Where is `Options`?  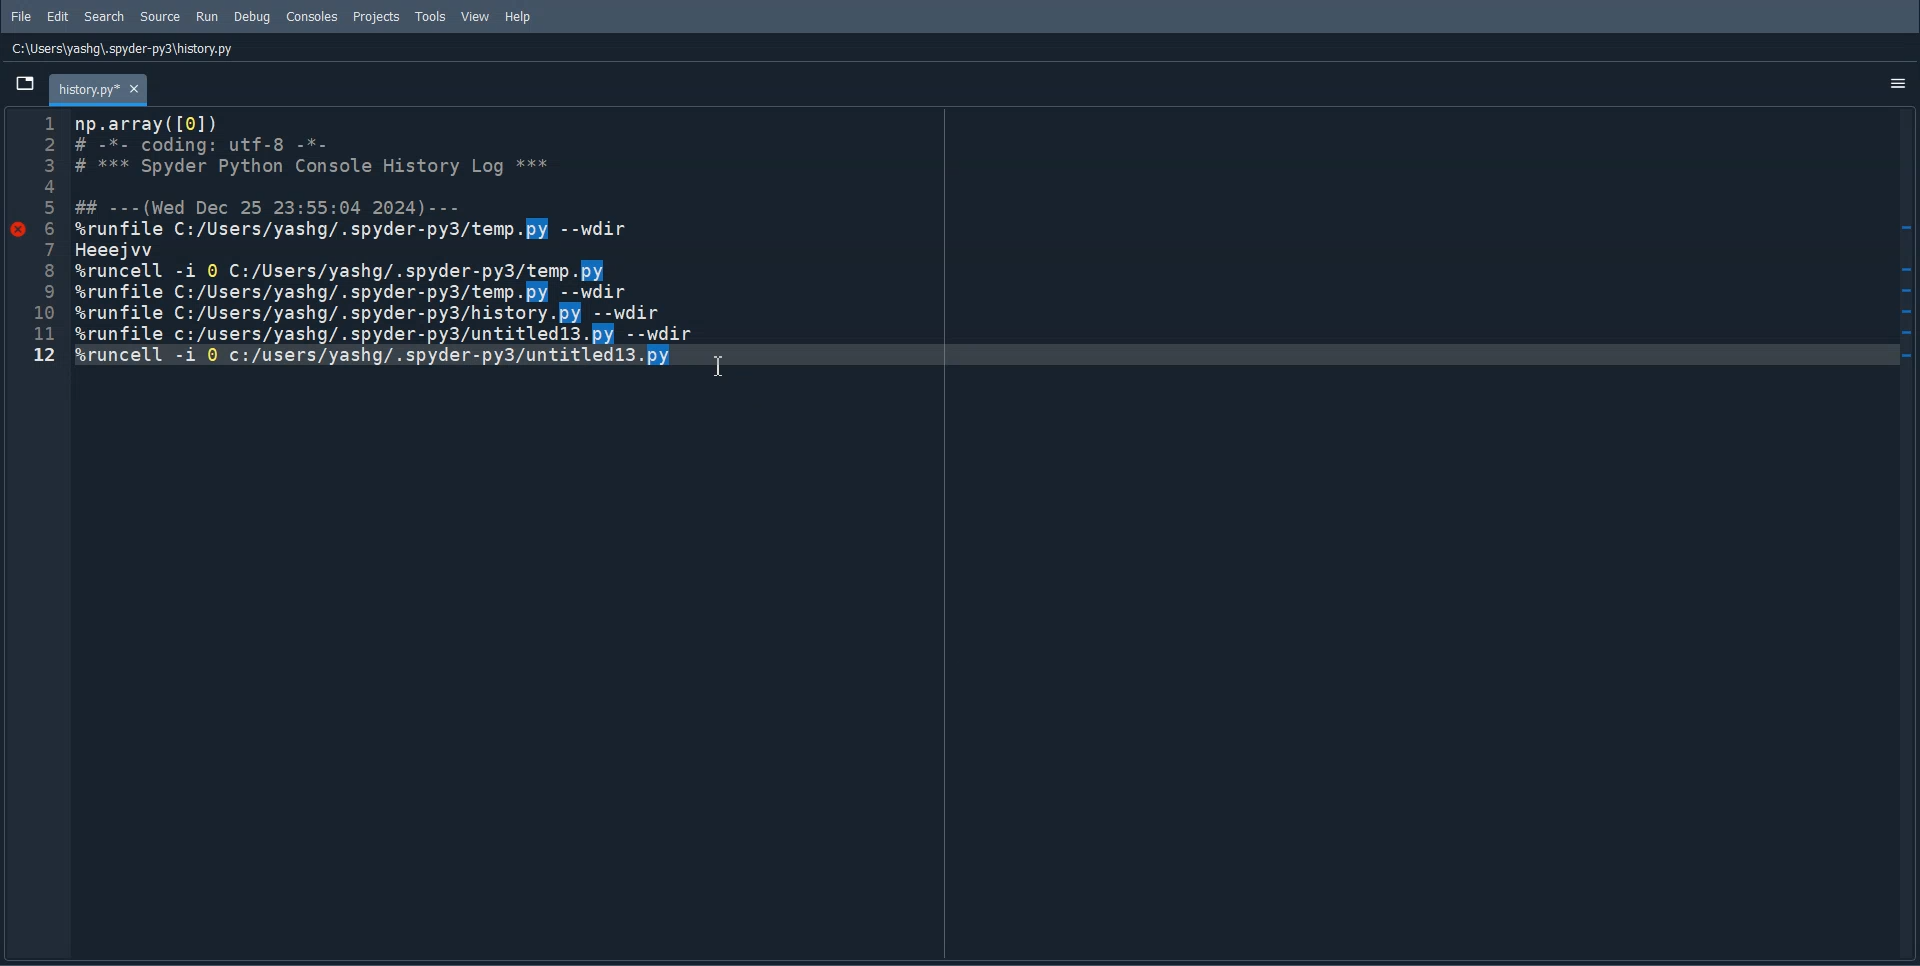
Options is located at coordinates (1900, 85).